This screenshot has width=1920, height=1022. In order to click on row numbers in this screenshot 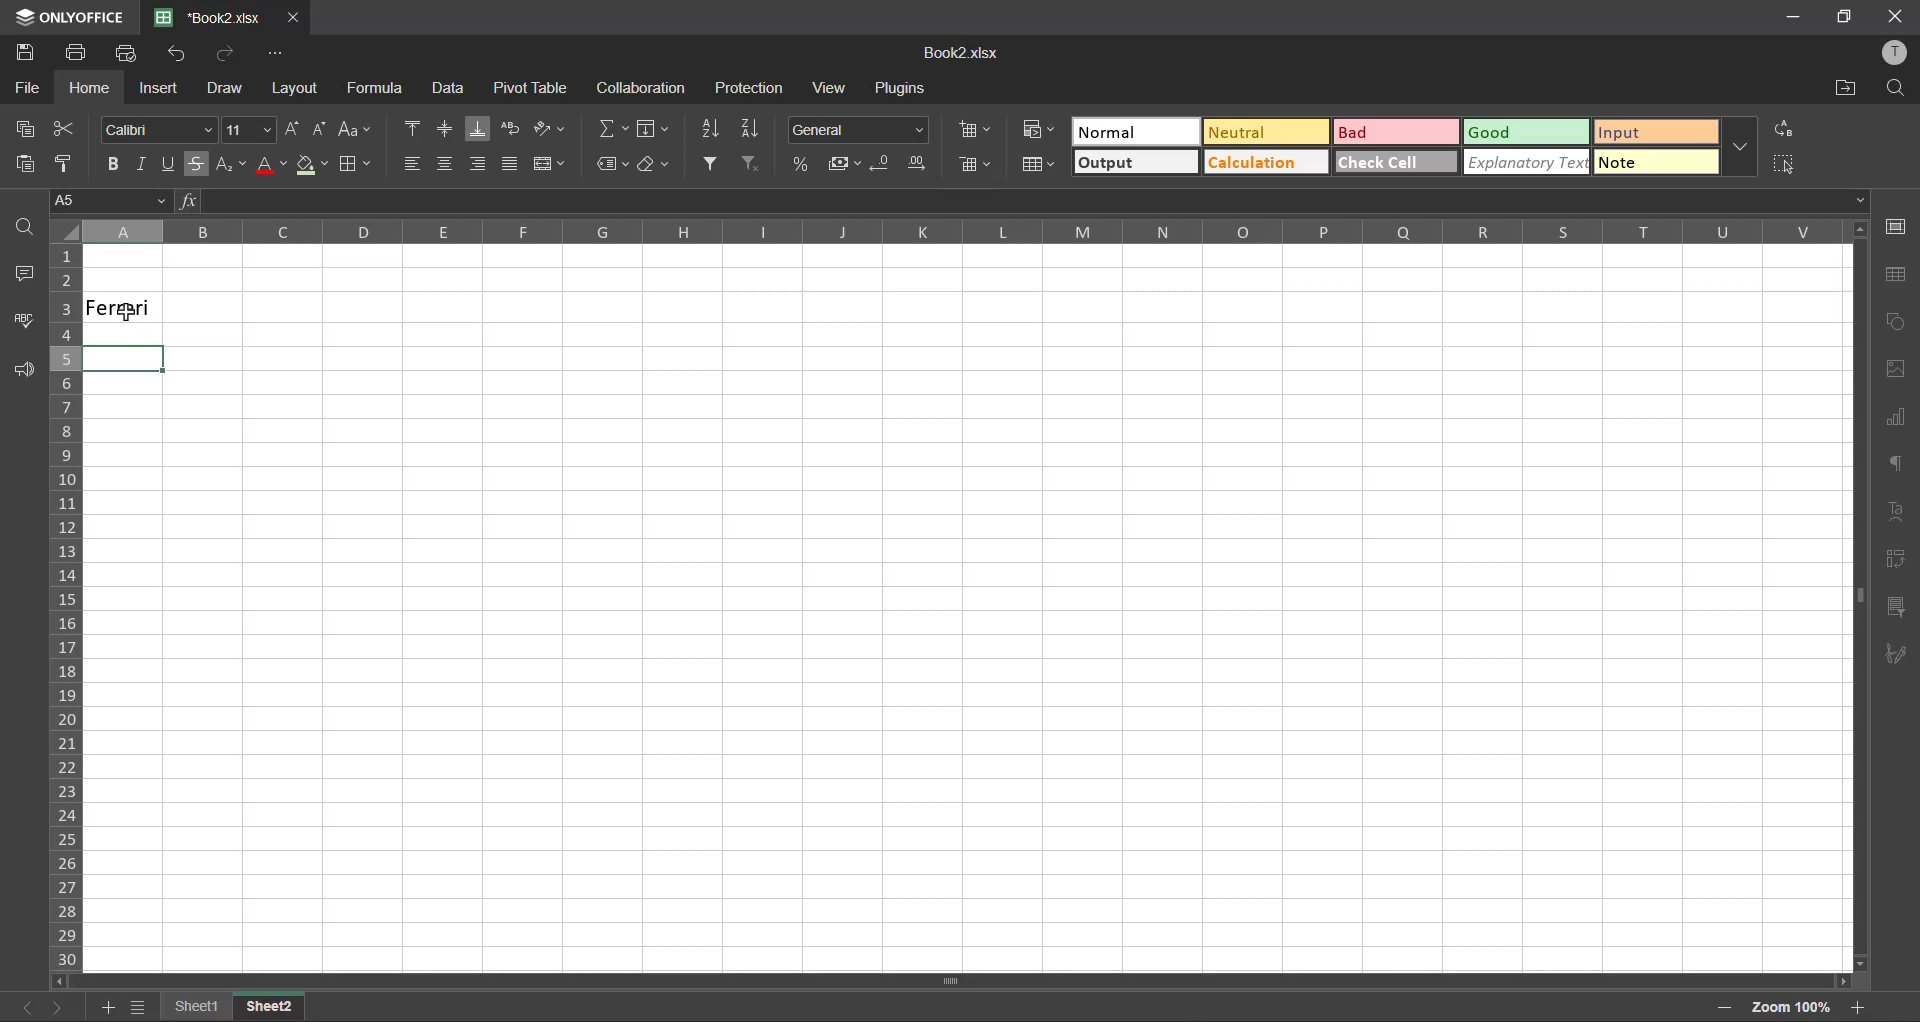, I will do `click(66, 606)`.